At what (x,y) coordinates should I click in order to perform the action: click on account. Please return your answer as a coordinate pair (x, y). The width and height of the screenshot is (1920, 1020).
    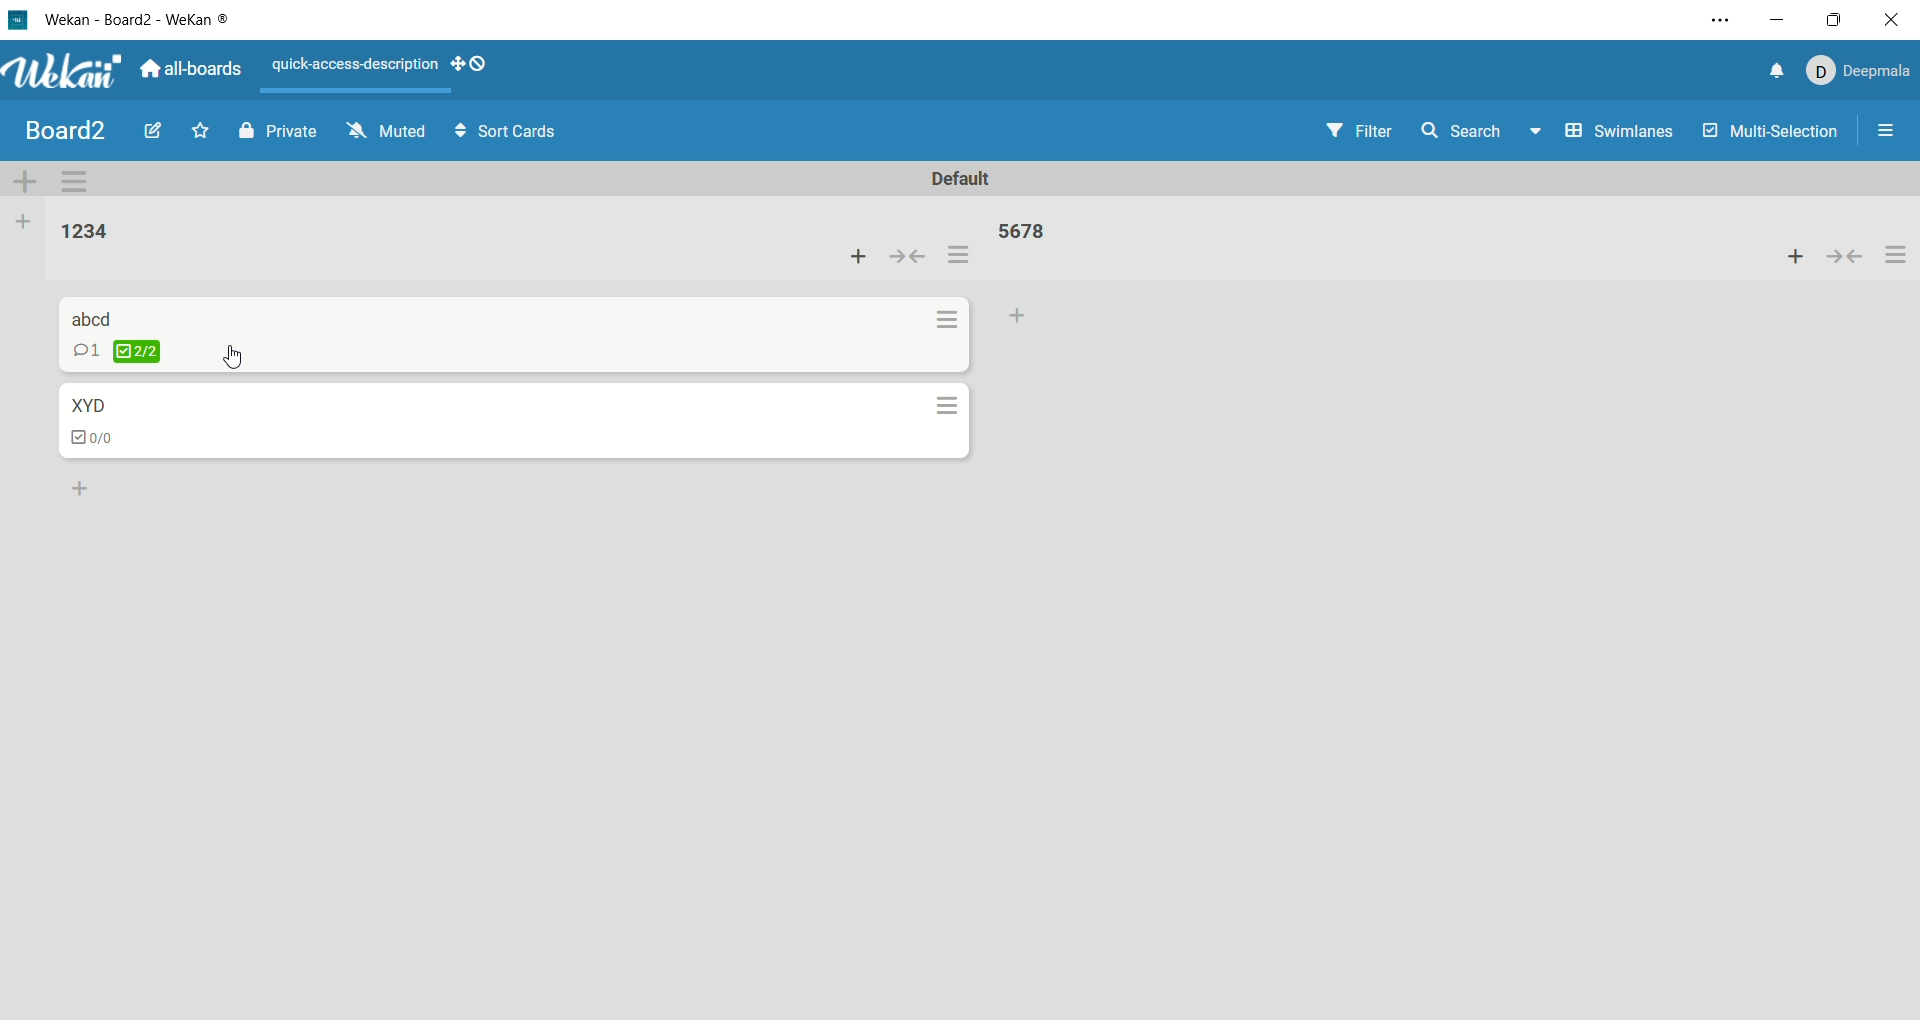
    Looking at the image, I should click on (1855, 71).